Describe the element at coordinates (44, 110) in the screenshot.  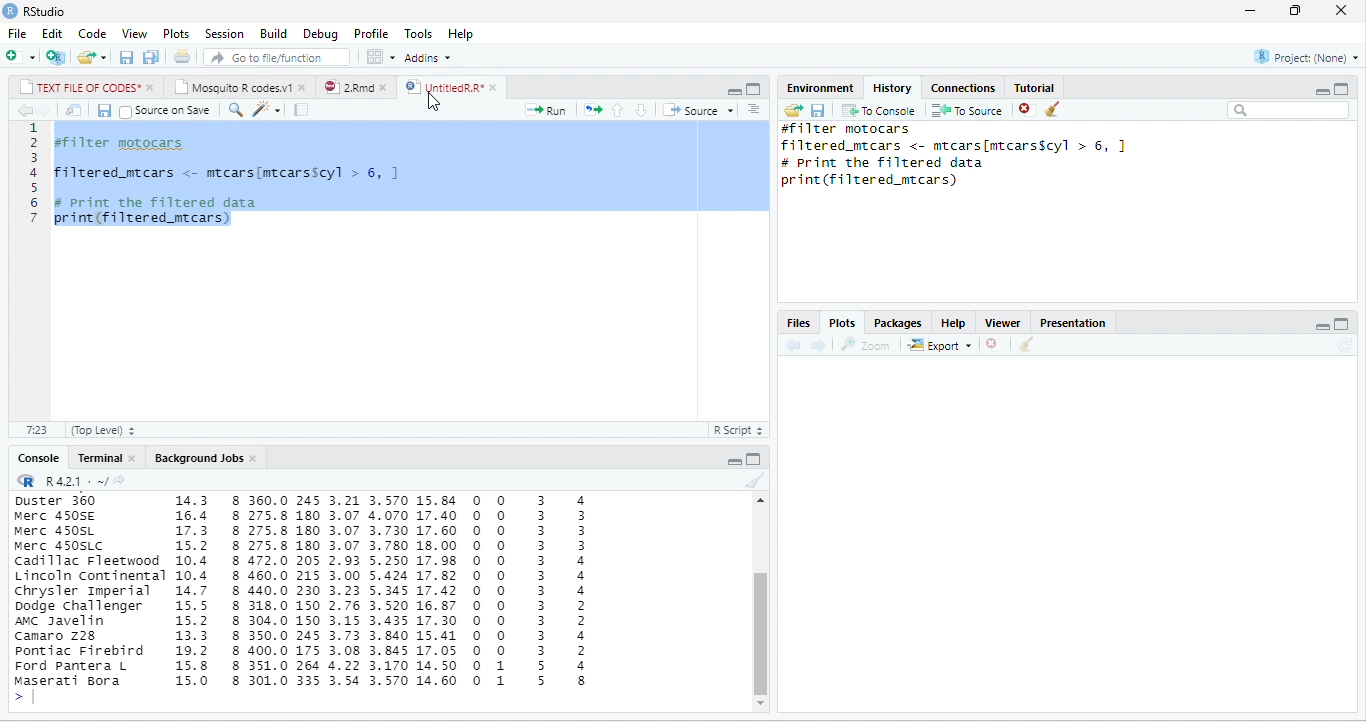
I see `forward` at that location.